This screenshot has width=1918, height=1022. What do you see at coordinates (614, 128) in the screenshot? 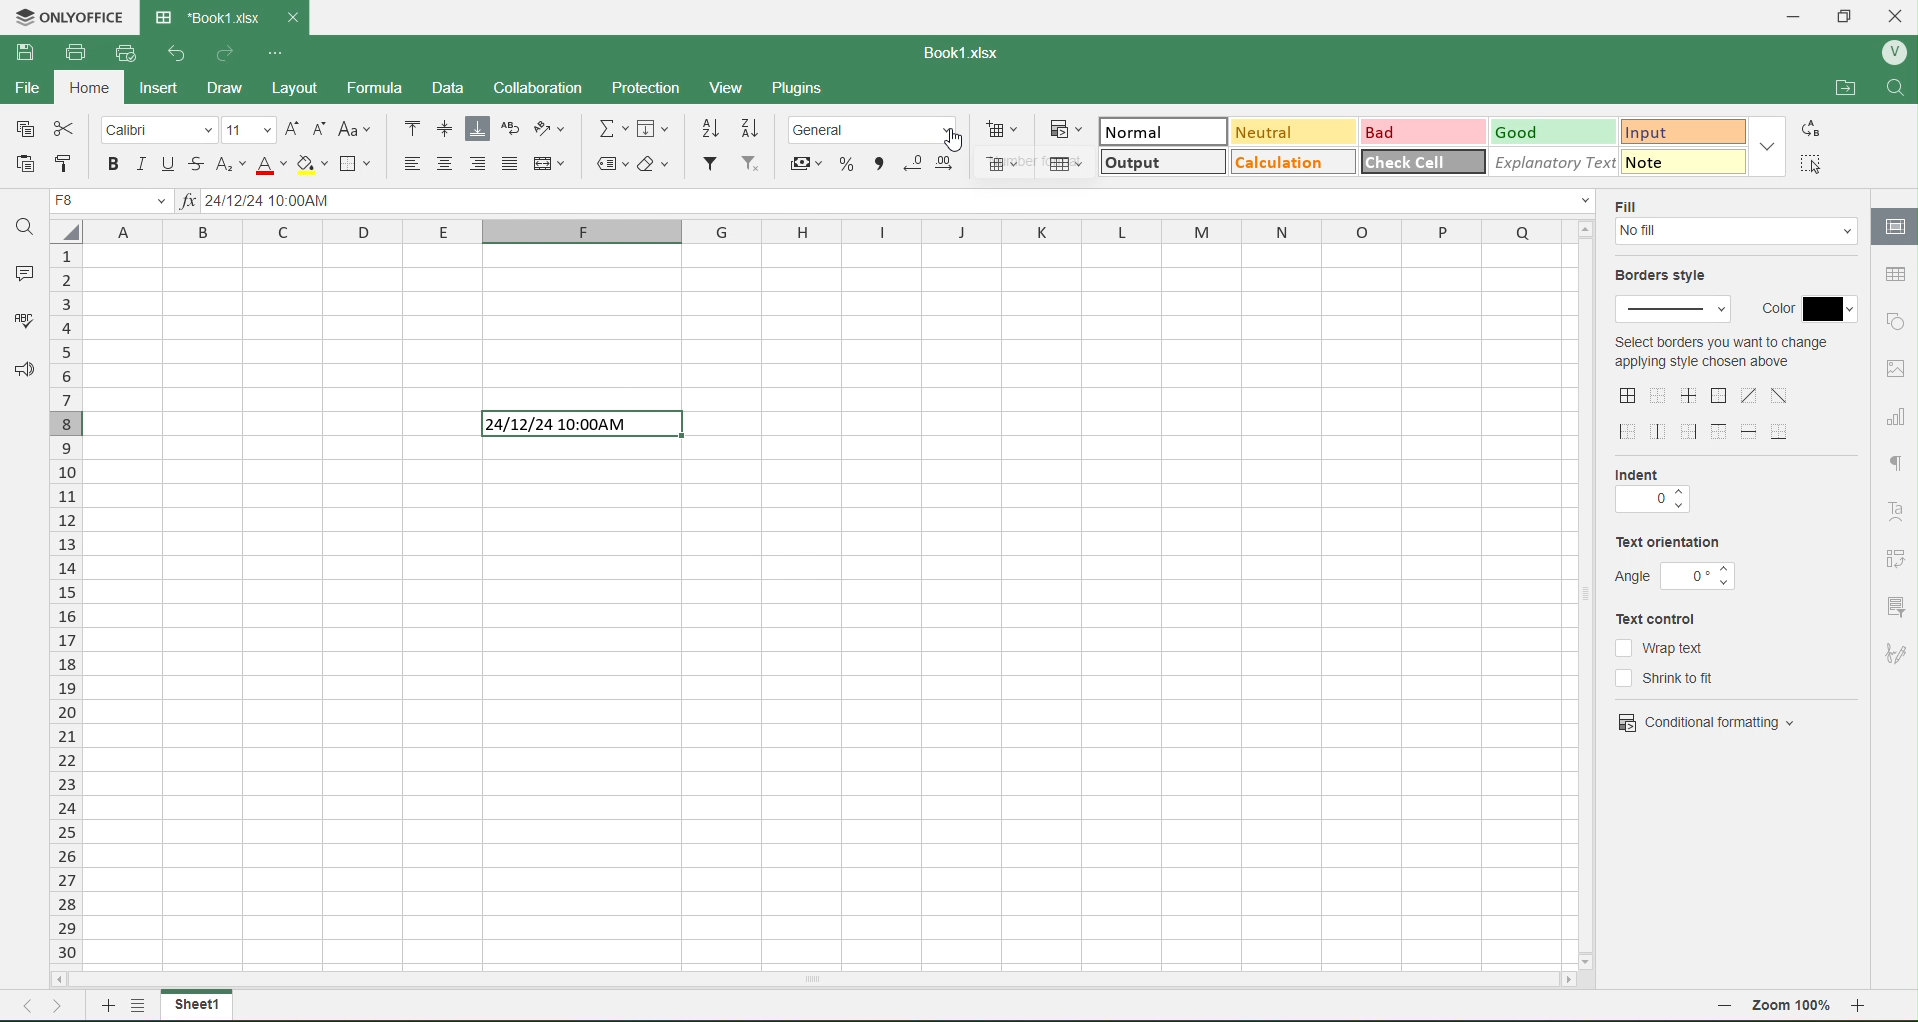
I see `Summation` at bounding box center [614, 128].